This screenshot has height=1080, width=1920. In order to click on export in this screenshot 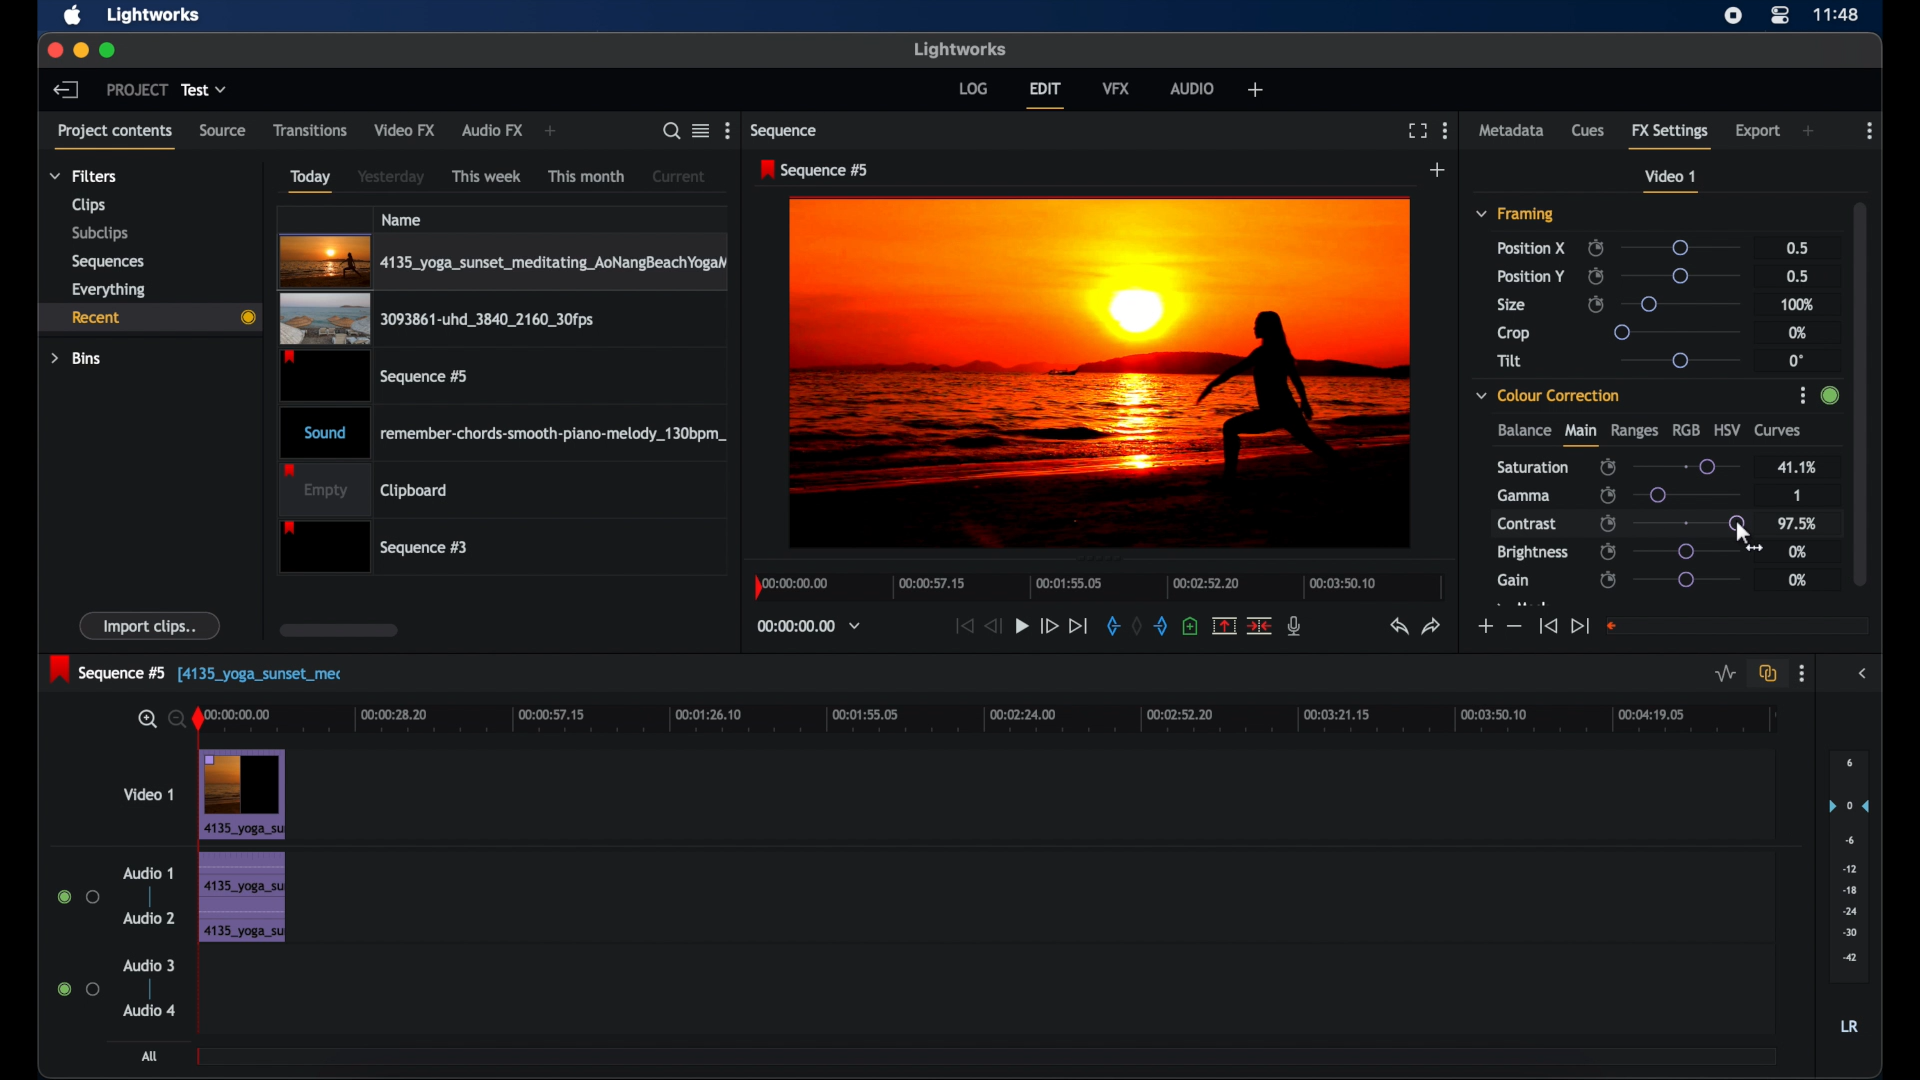, I will do `click(1758, 131)`.